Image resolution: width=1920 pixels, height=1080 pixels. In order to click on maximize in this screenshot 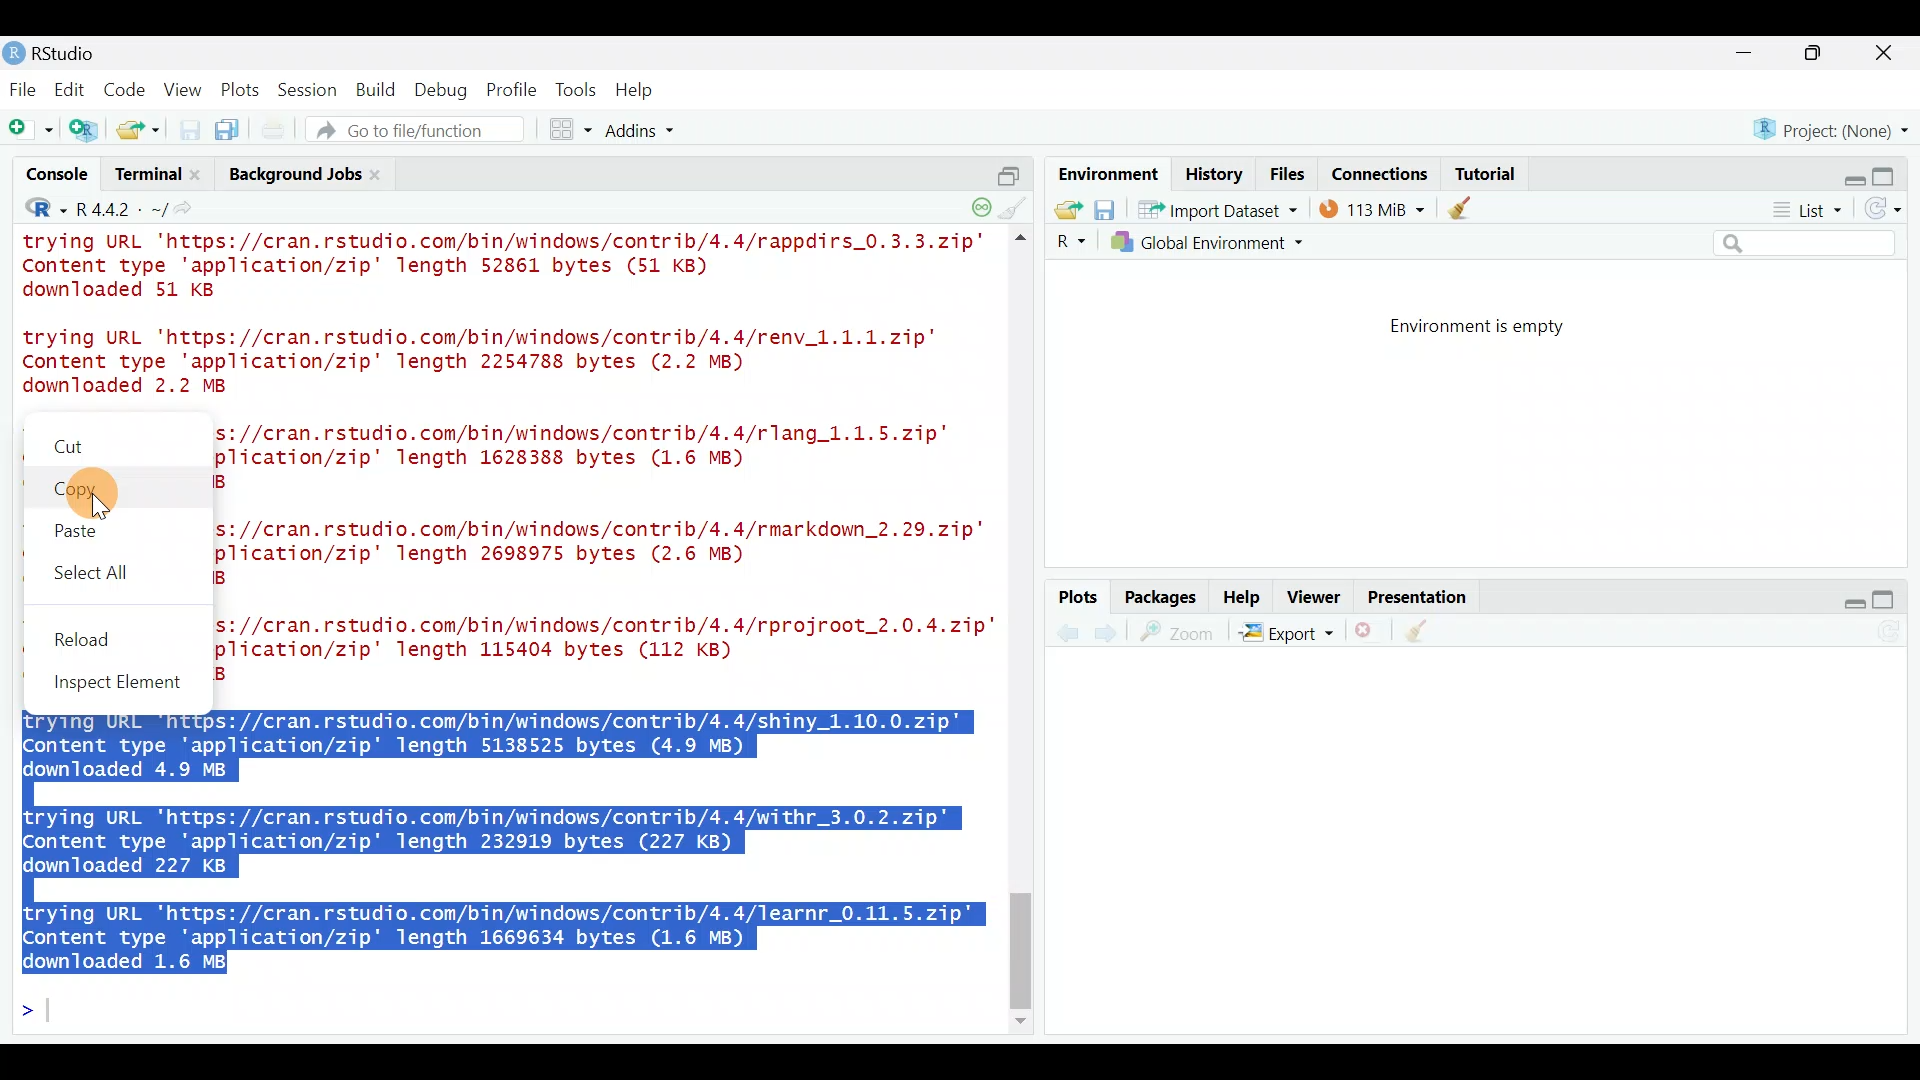, I will do `click(1892, 599)`.